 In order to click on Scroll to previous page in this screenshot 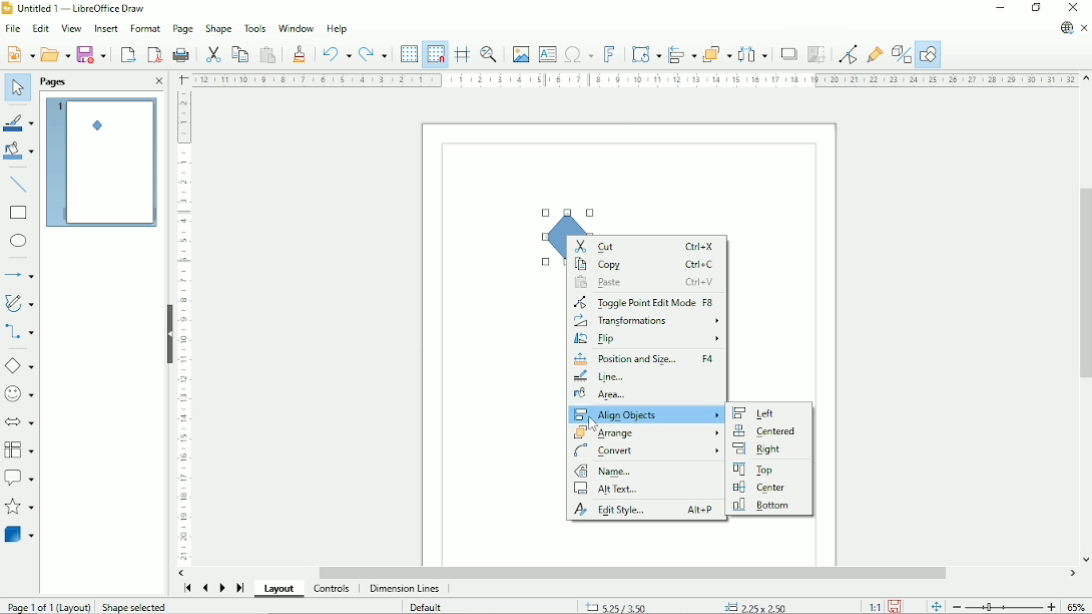, I will do `click(204, 588)`.